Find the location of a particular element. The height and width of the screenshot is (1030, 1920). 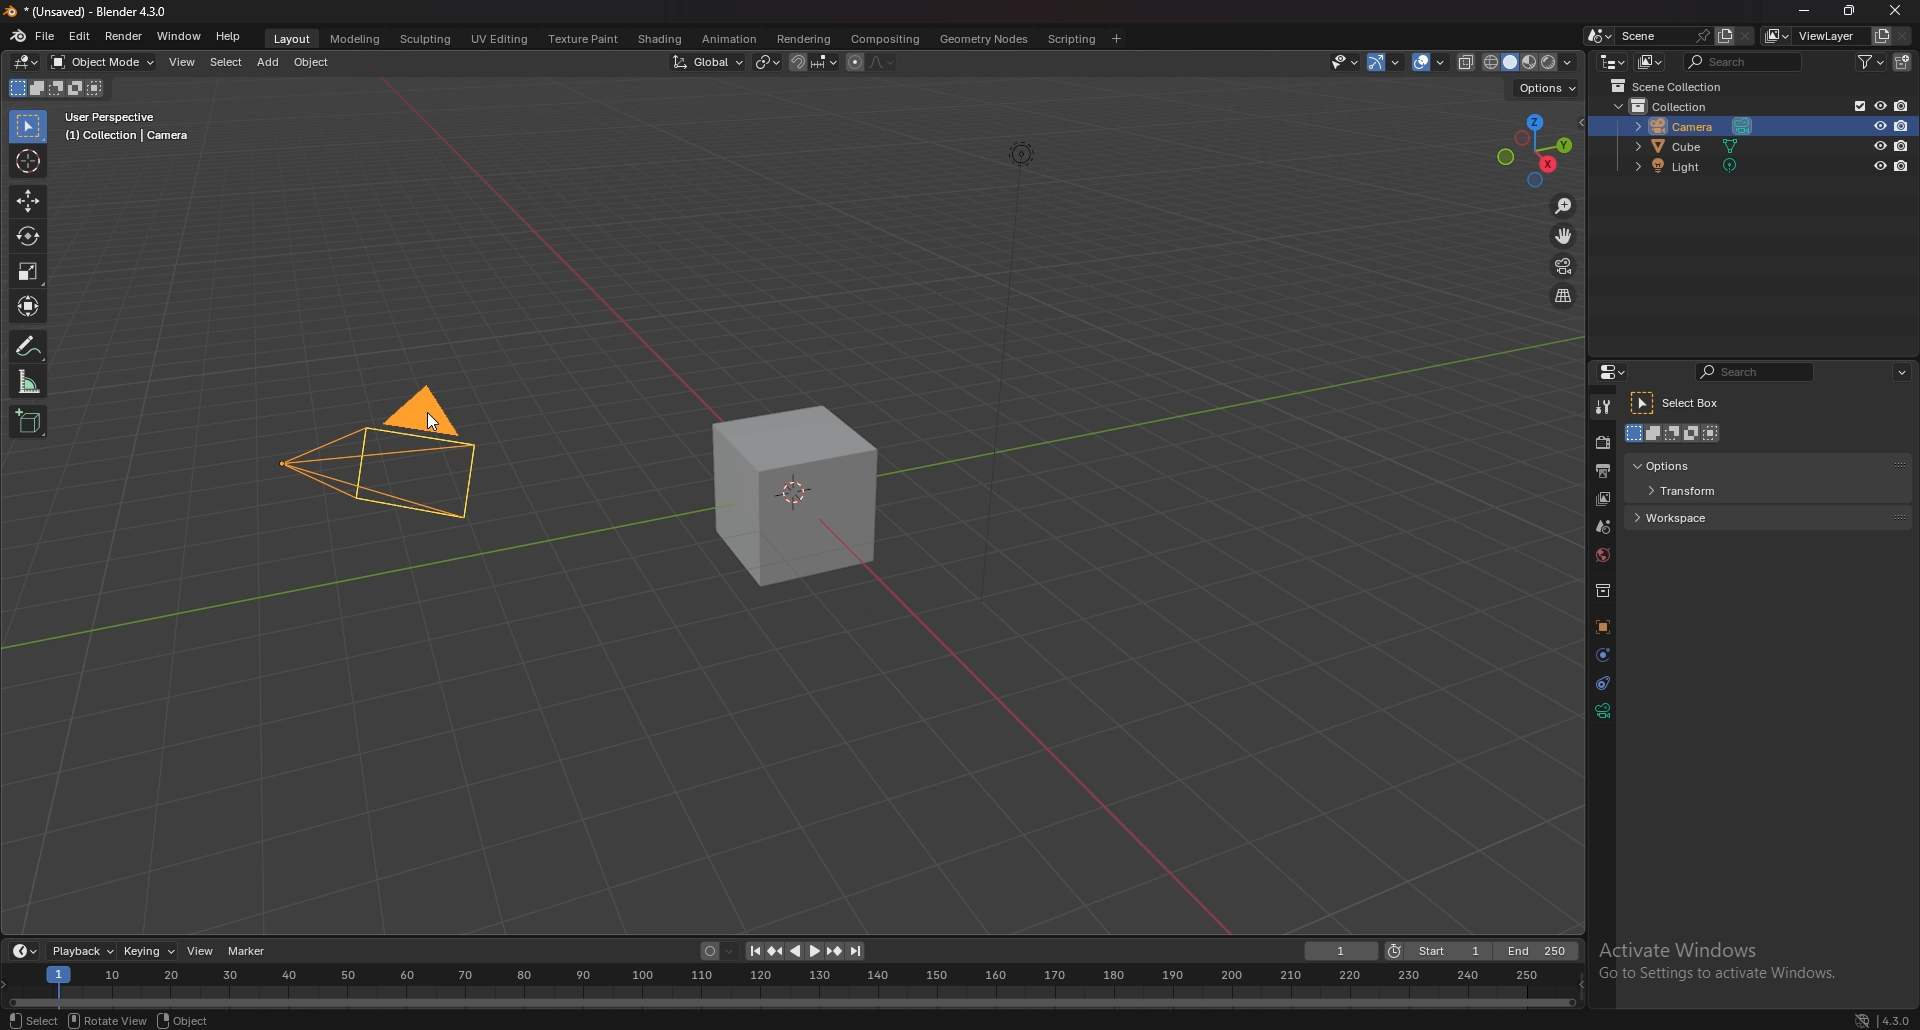

geometry nodes is located at coordinates (982, 38).